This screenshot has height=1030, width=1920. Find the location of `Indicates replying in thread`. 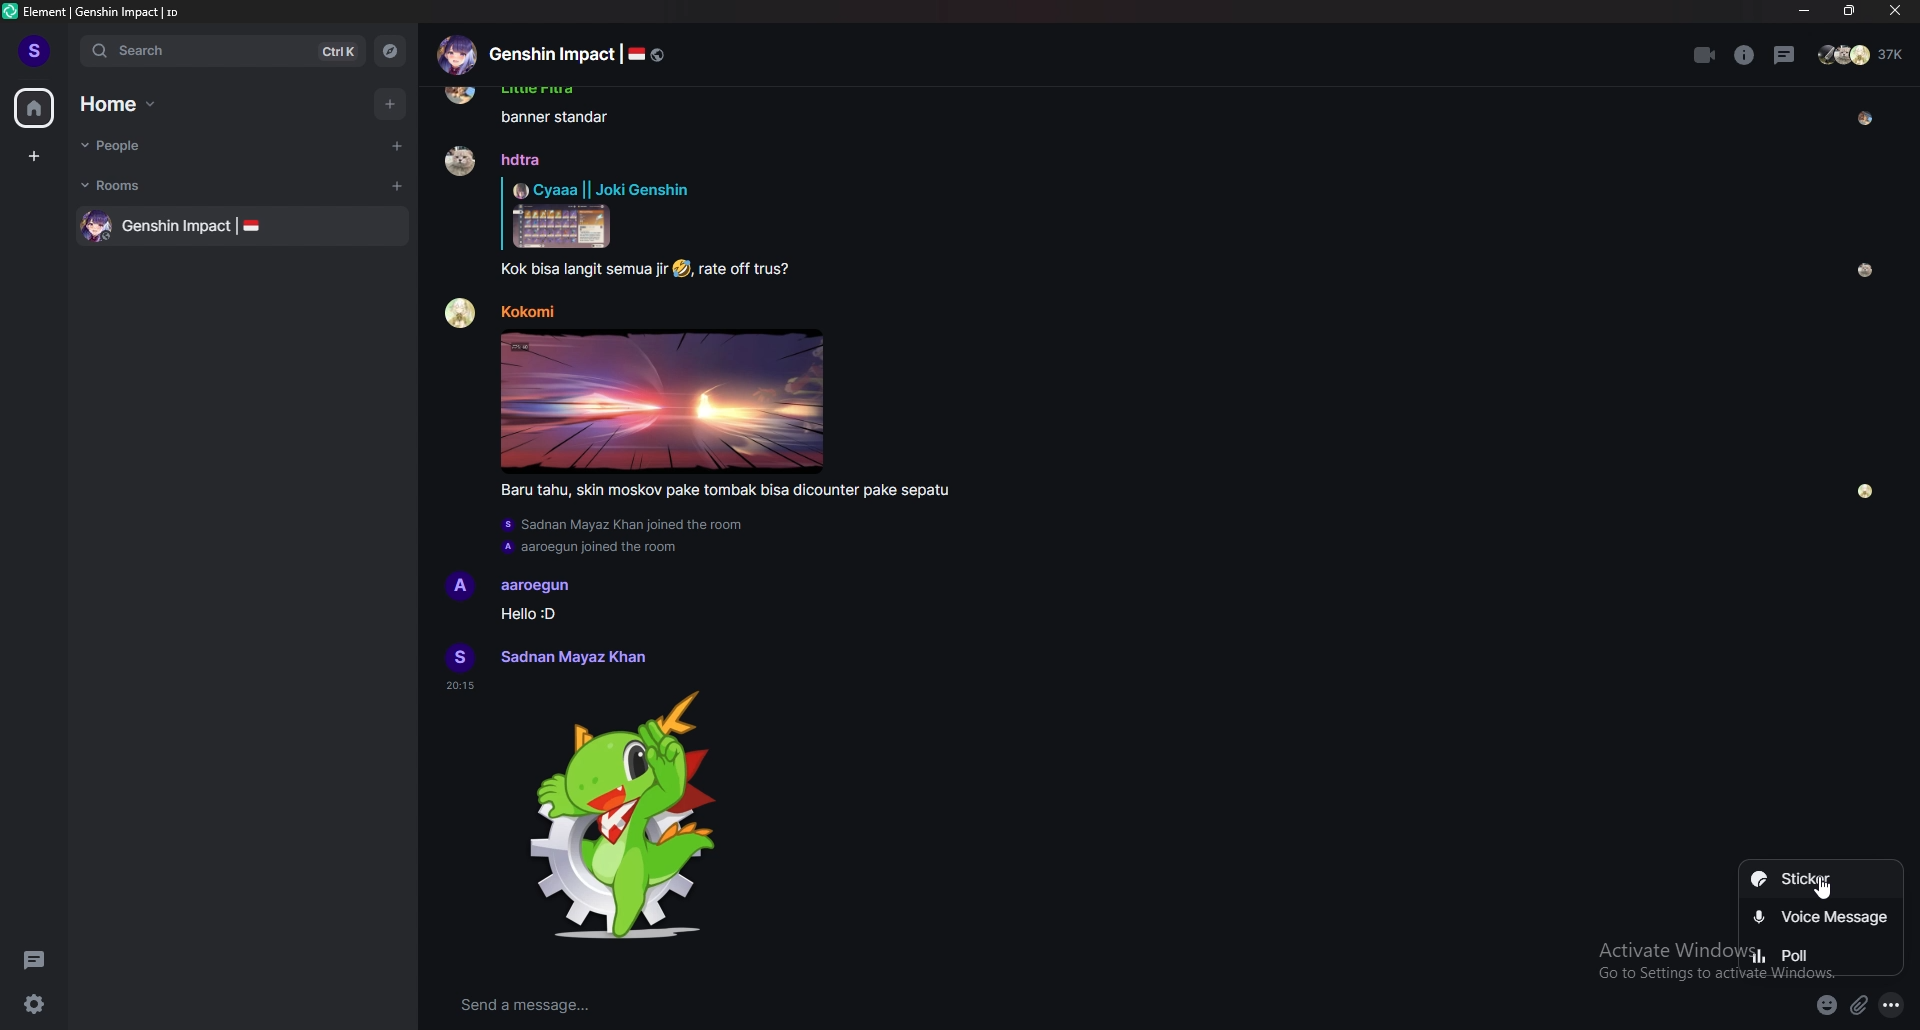

Indicates replying in thread is located at coordinates (502, 213).